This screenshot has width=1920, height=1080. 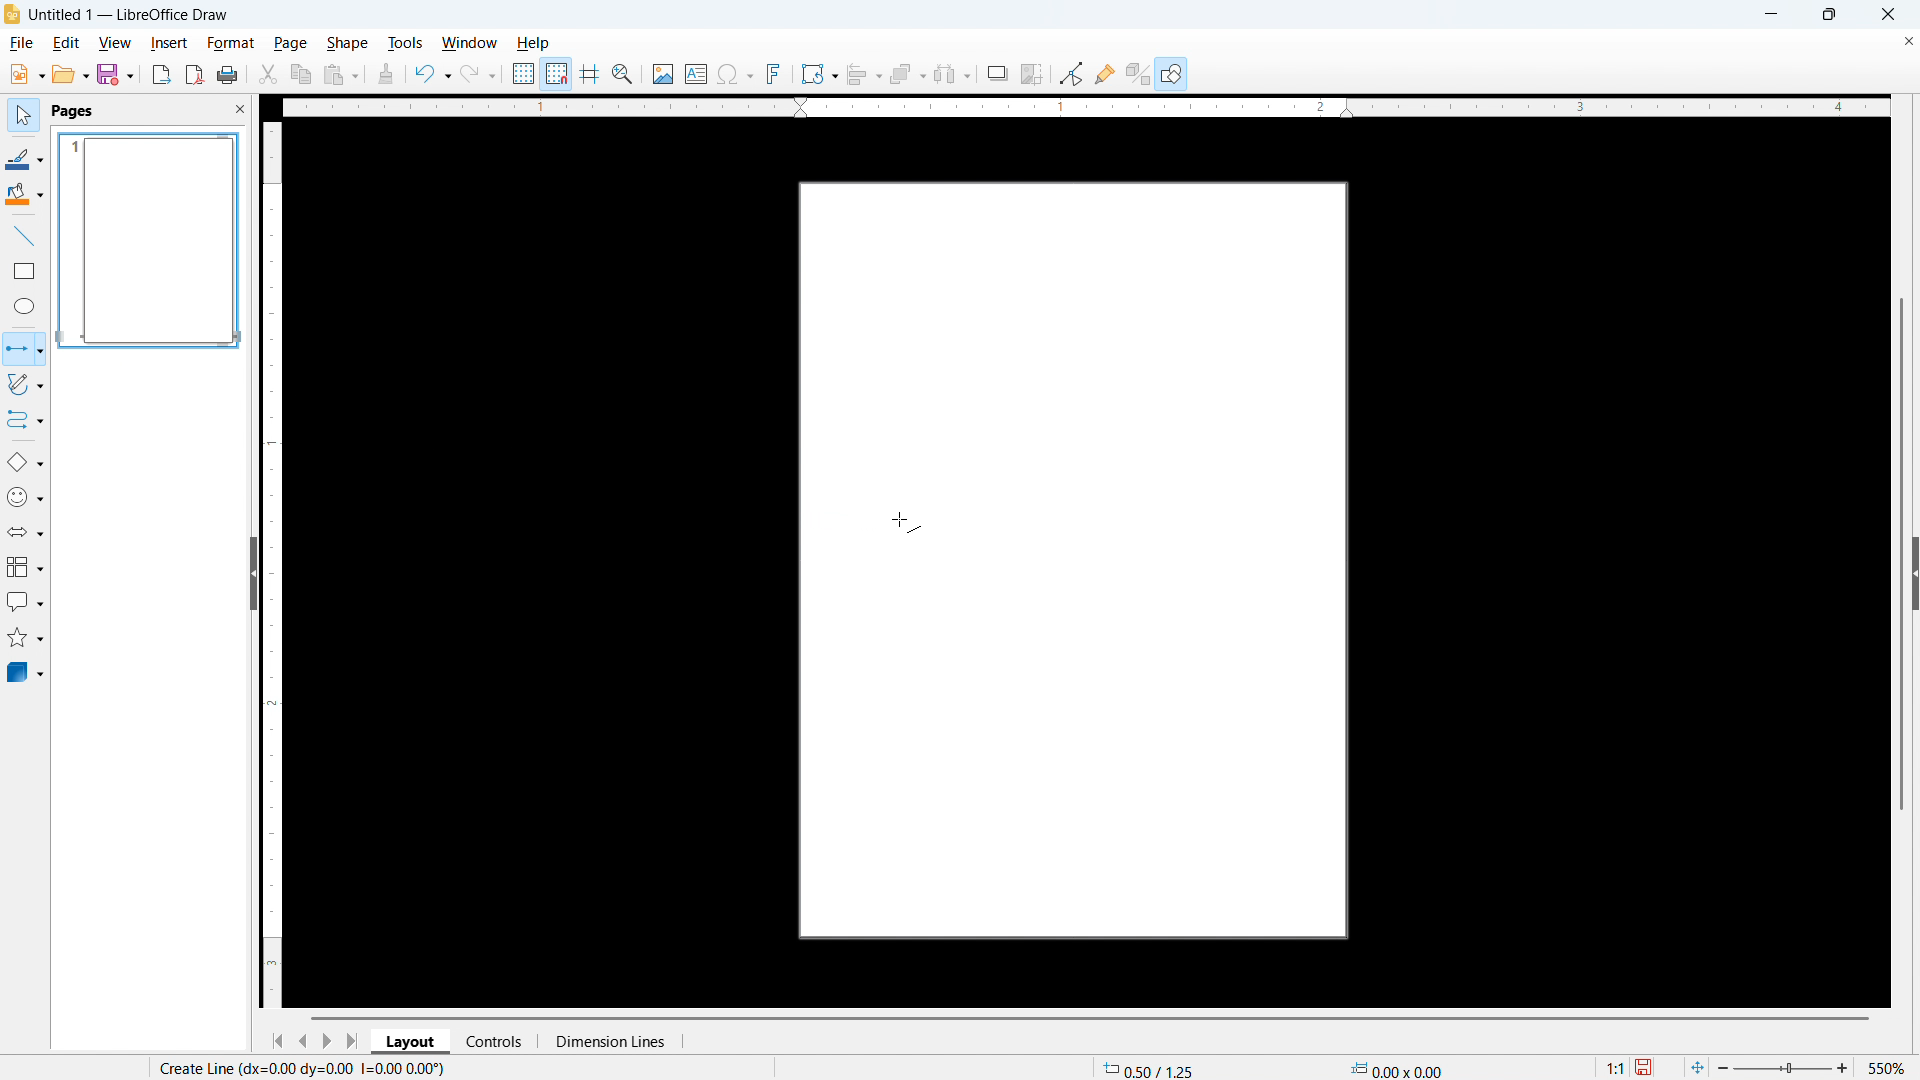 I want to click on 3d objects, so click(x=27, y=673).